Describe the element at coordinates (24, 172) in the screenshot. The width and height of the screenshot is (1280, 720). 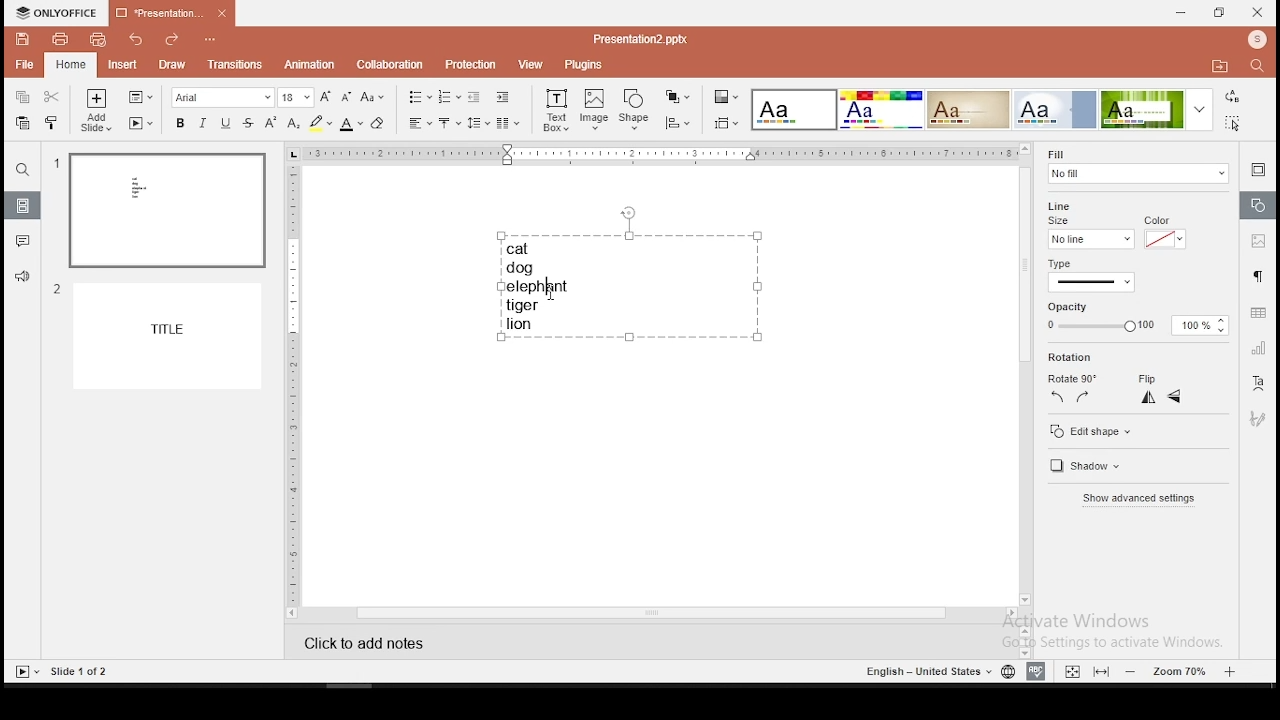
I see `find` at that location.